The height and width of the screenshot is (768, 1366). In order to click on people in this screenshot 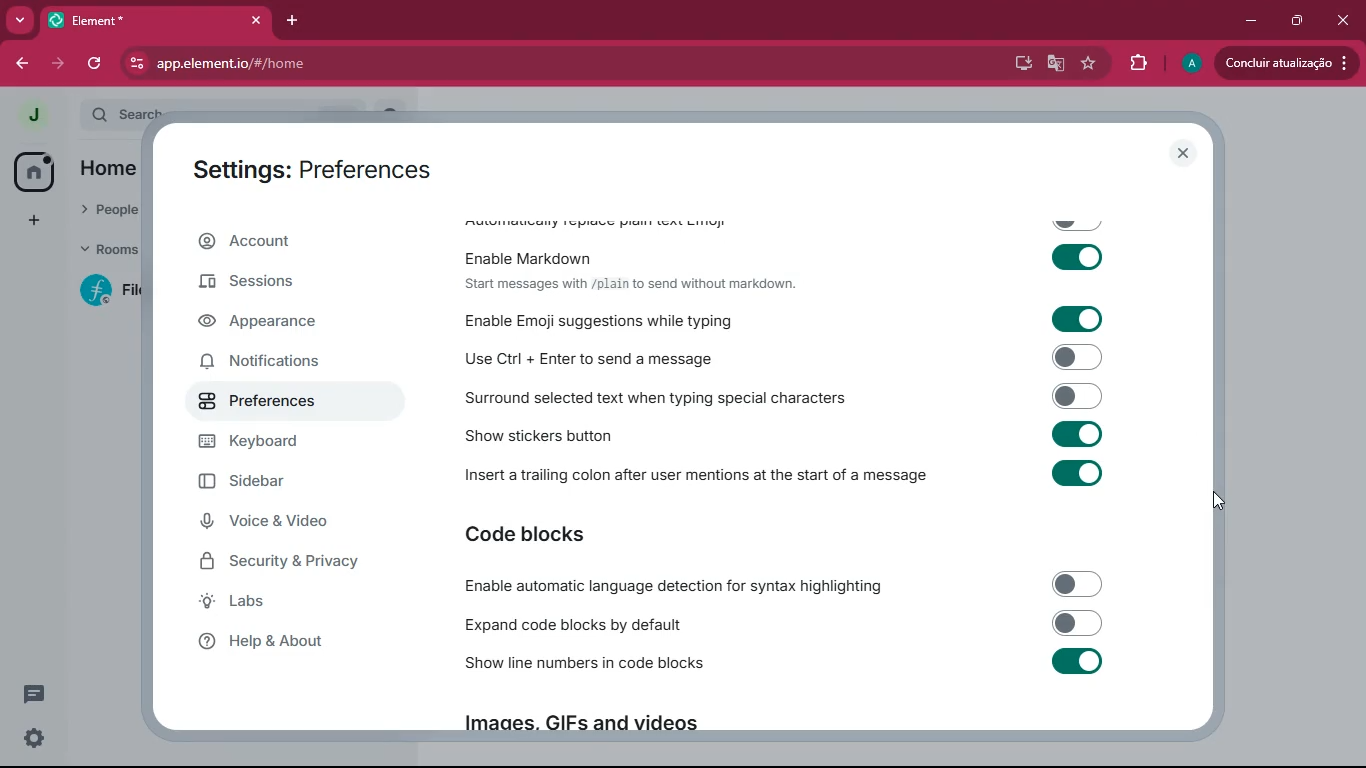, I will do `click(110, 207)`.